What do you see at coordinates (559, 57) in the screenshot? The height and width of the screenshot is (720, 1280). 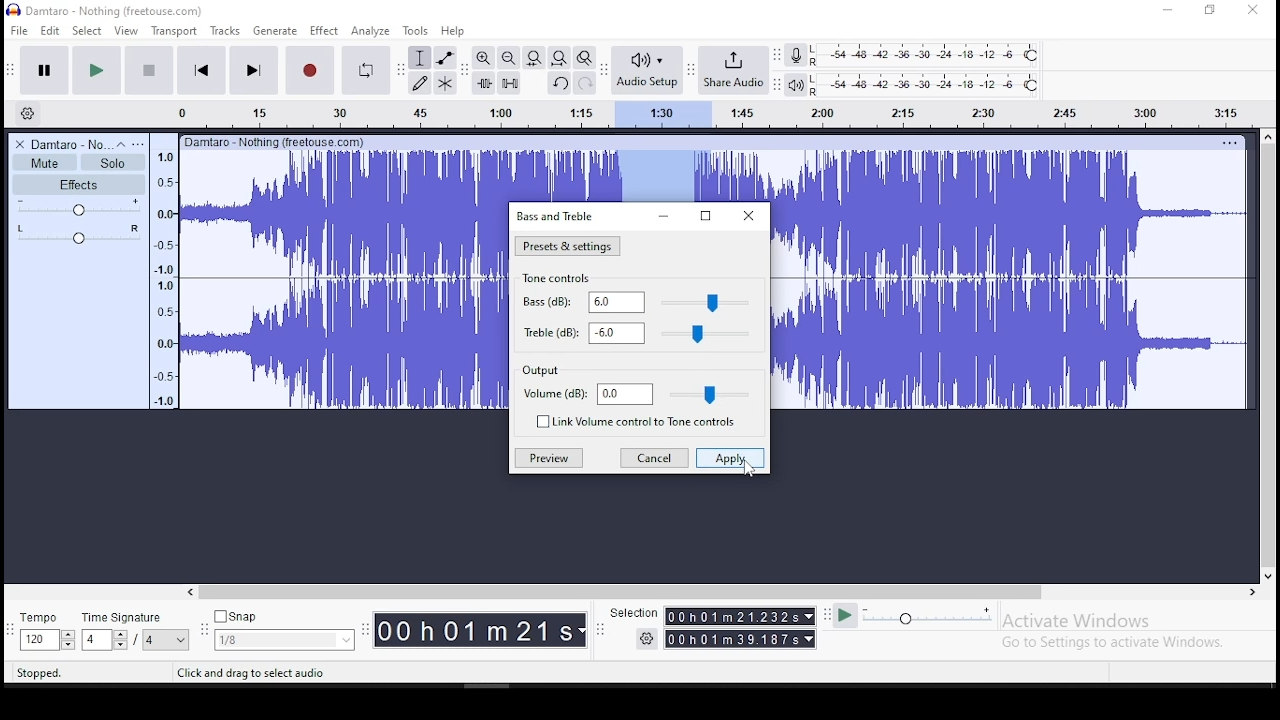 I see `fit project to width` at bounding box center [559, 57].